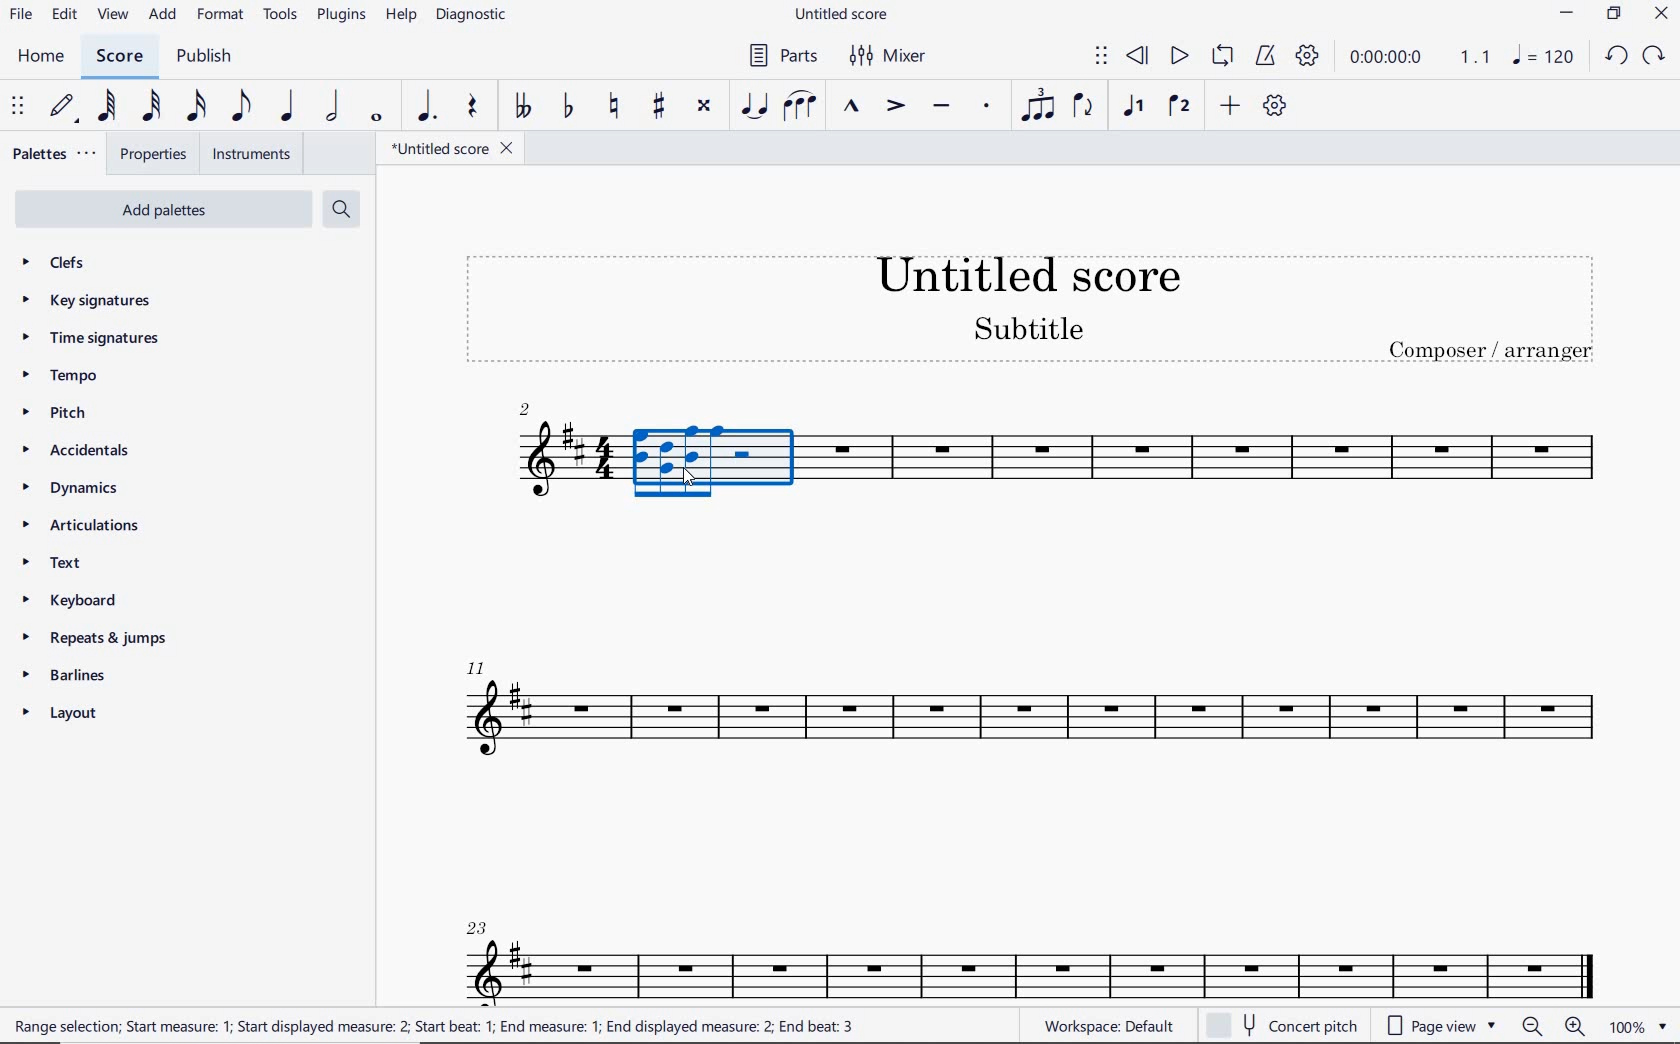 Image resolution: width=1680 pixels, height=1044 pixels. Describe the element at coordinates (1083, 108) in the screenshot. I see `FLIP DIRECTION` at that location.